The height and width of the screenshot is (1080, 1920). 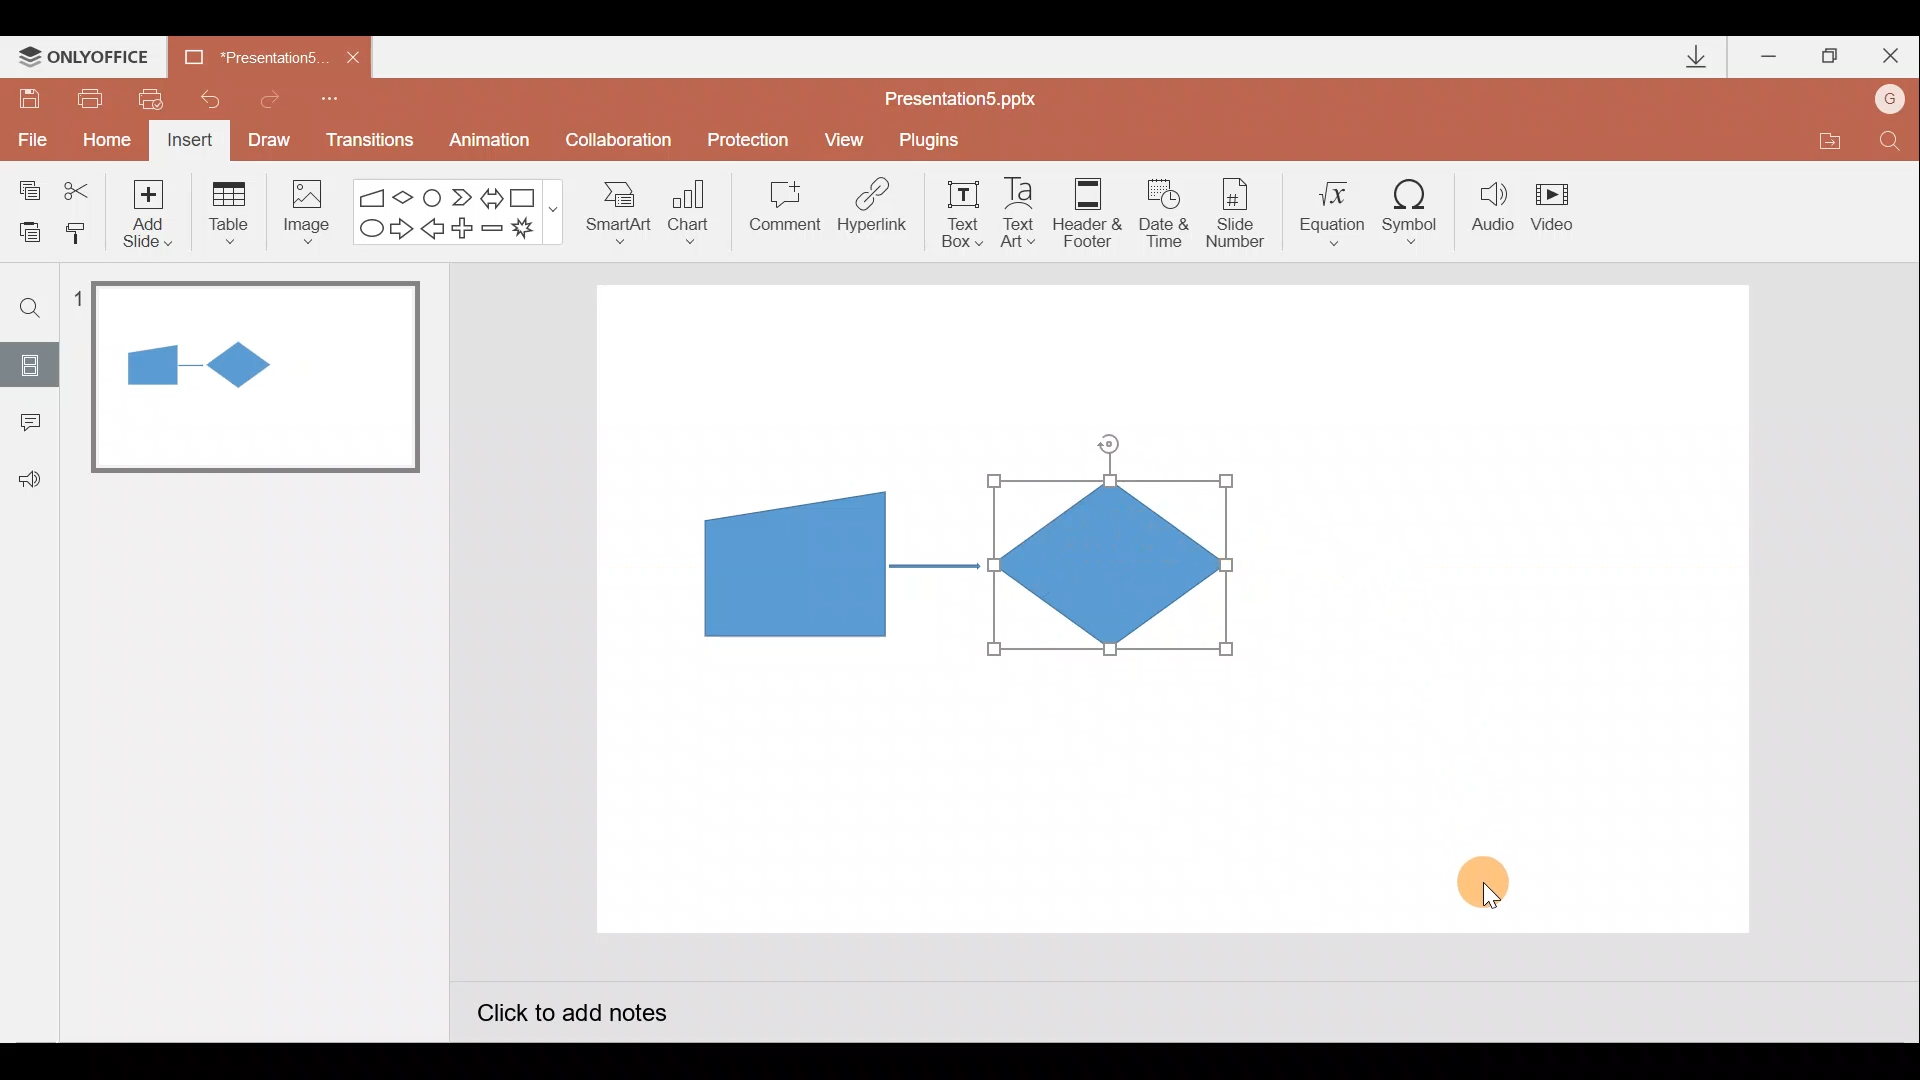 What do you see at coordinates (406, 197) in the screenshot?
I see `Flow chart-decision` at bounding box center [406, 197].